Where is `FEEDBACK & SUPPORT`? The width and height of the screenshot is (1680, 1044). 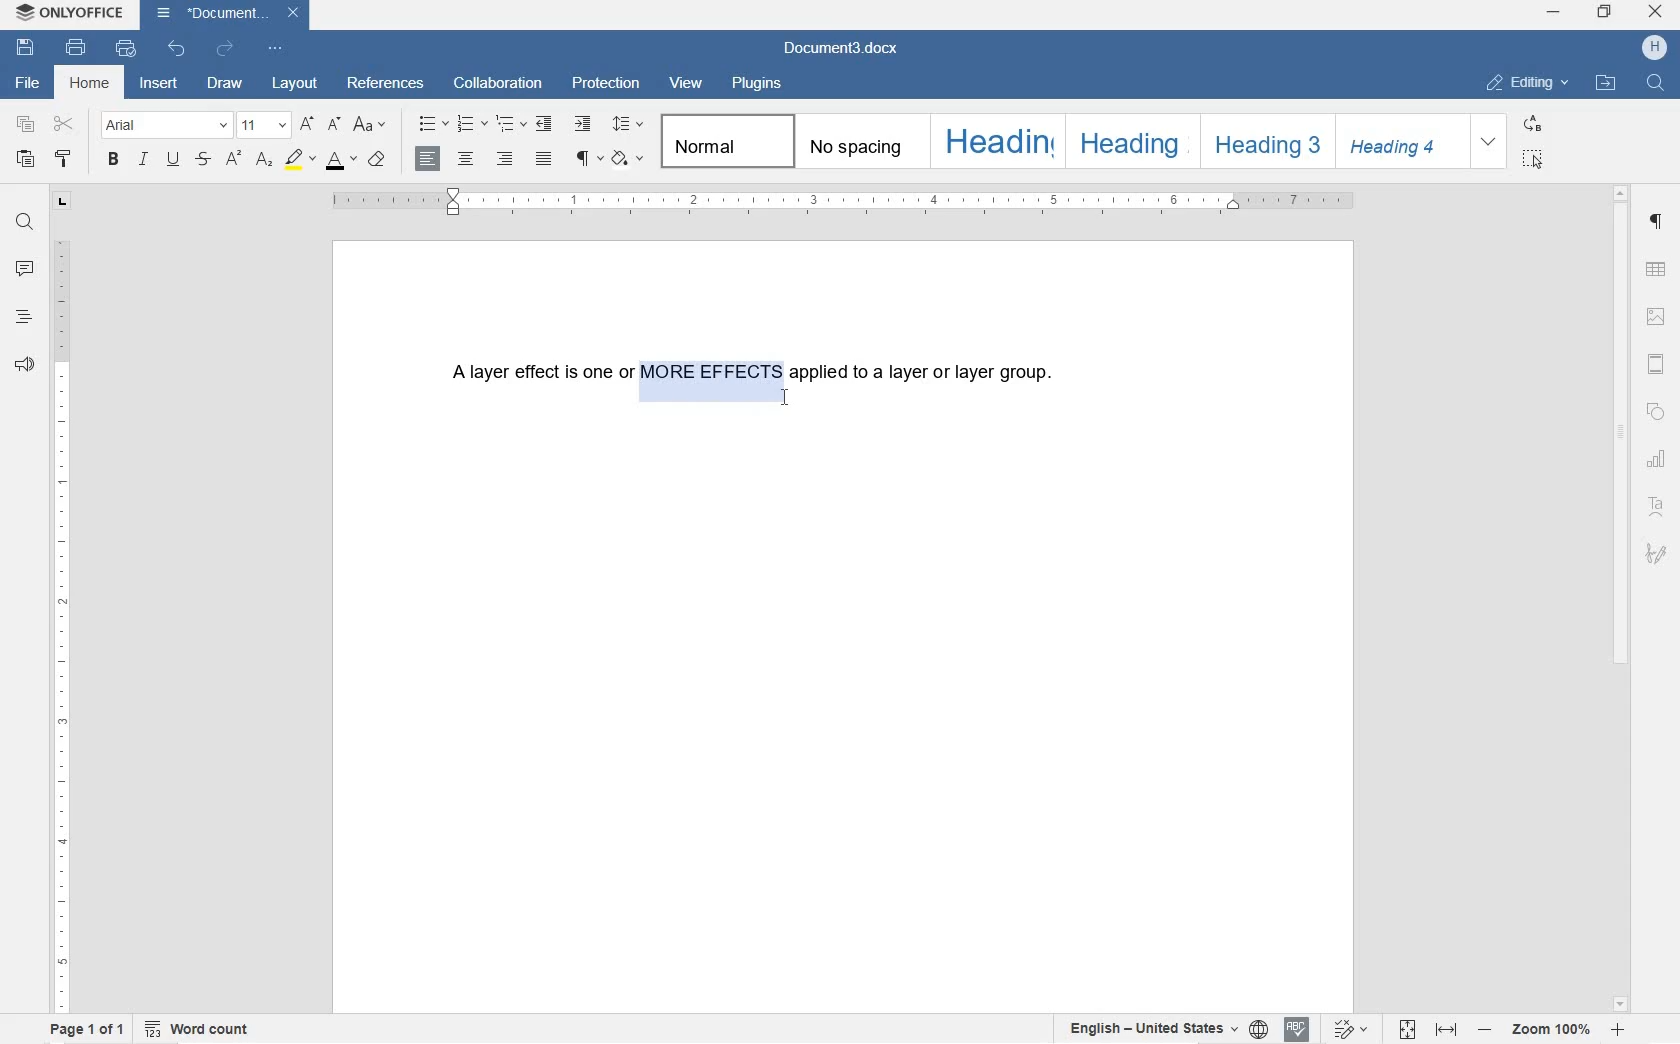 FEEDBACK & SUPPORT is located at coordinates (23, 366).